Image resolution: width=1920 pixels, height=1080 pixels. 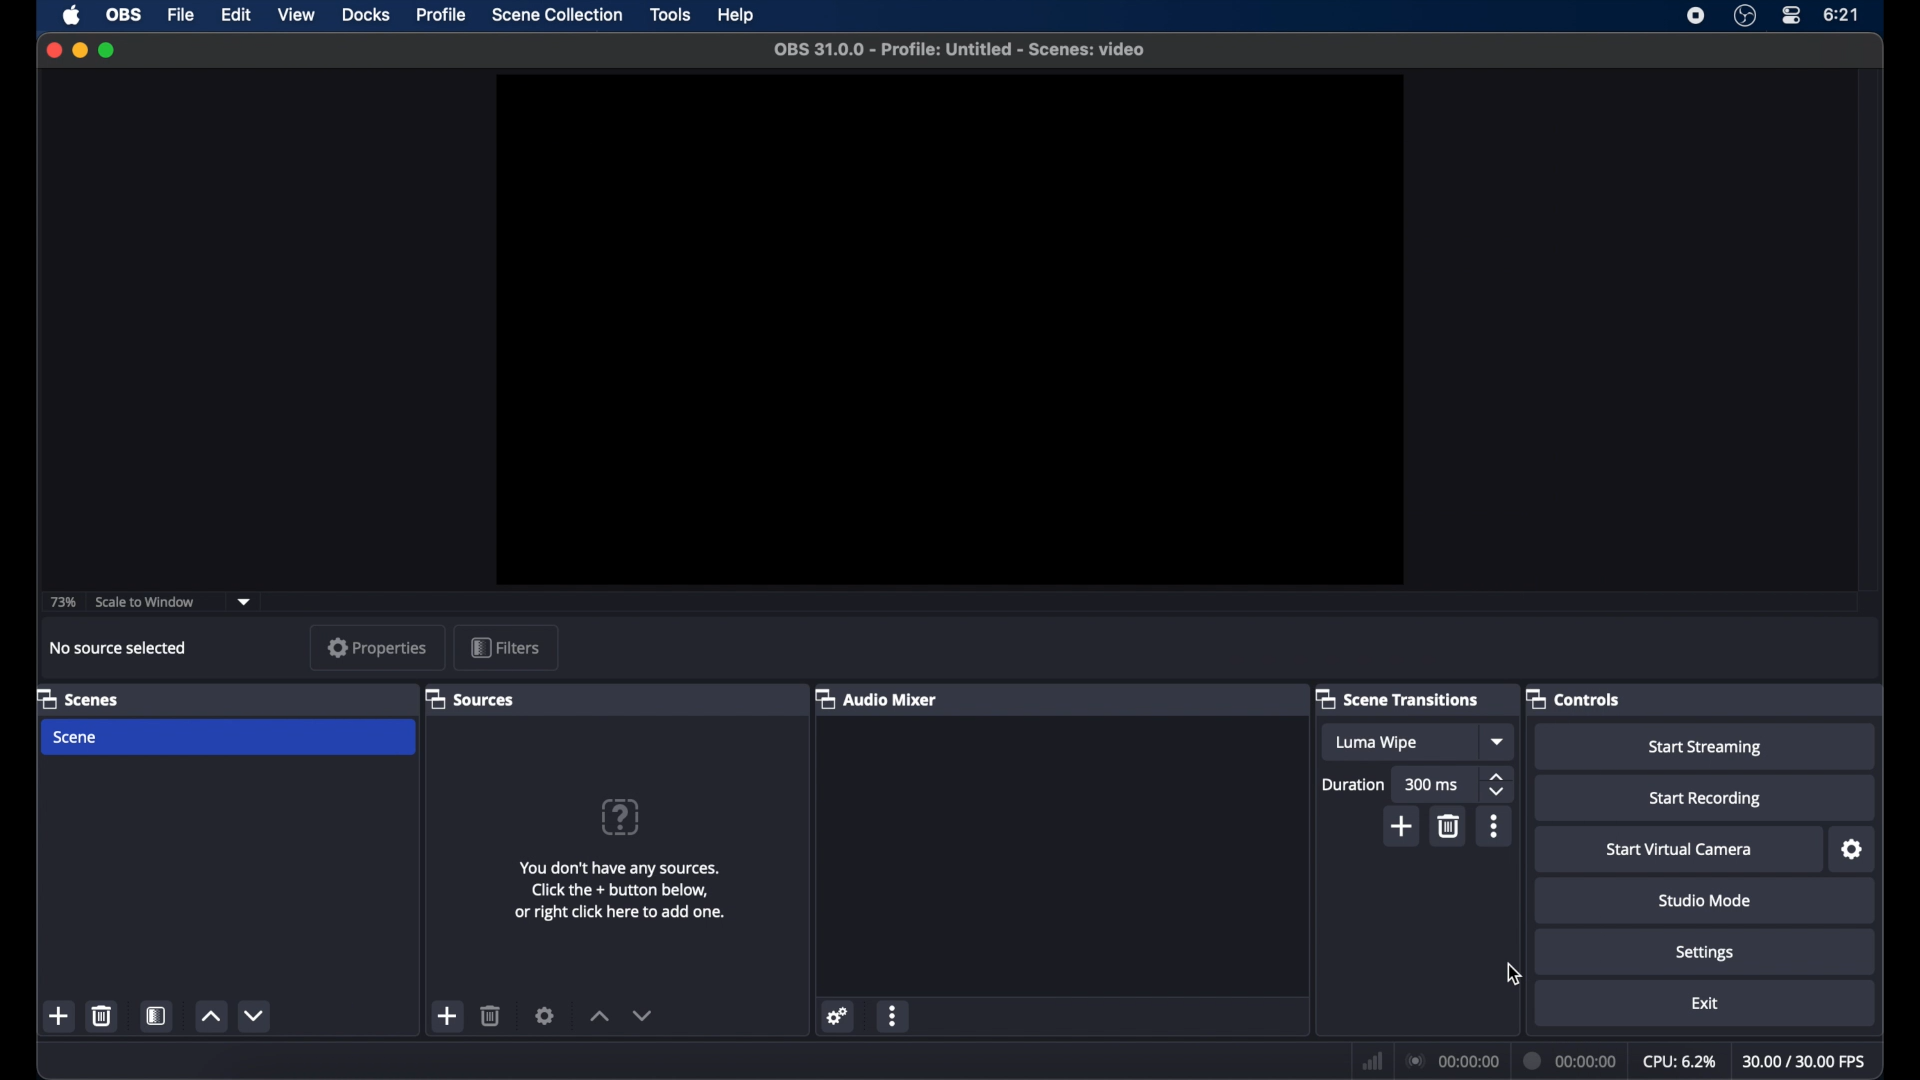 What do you see at coordinates (146, 600) in the screenshot?
I see `scale to window` at bounding box center [146, 600].